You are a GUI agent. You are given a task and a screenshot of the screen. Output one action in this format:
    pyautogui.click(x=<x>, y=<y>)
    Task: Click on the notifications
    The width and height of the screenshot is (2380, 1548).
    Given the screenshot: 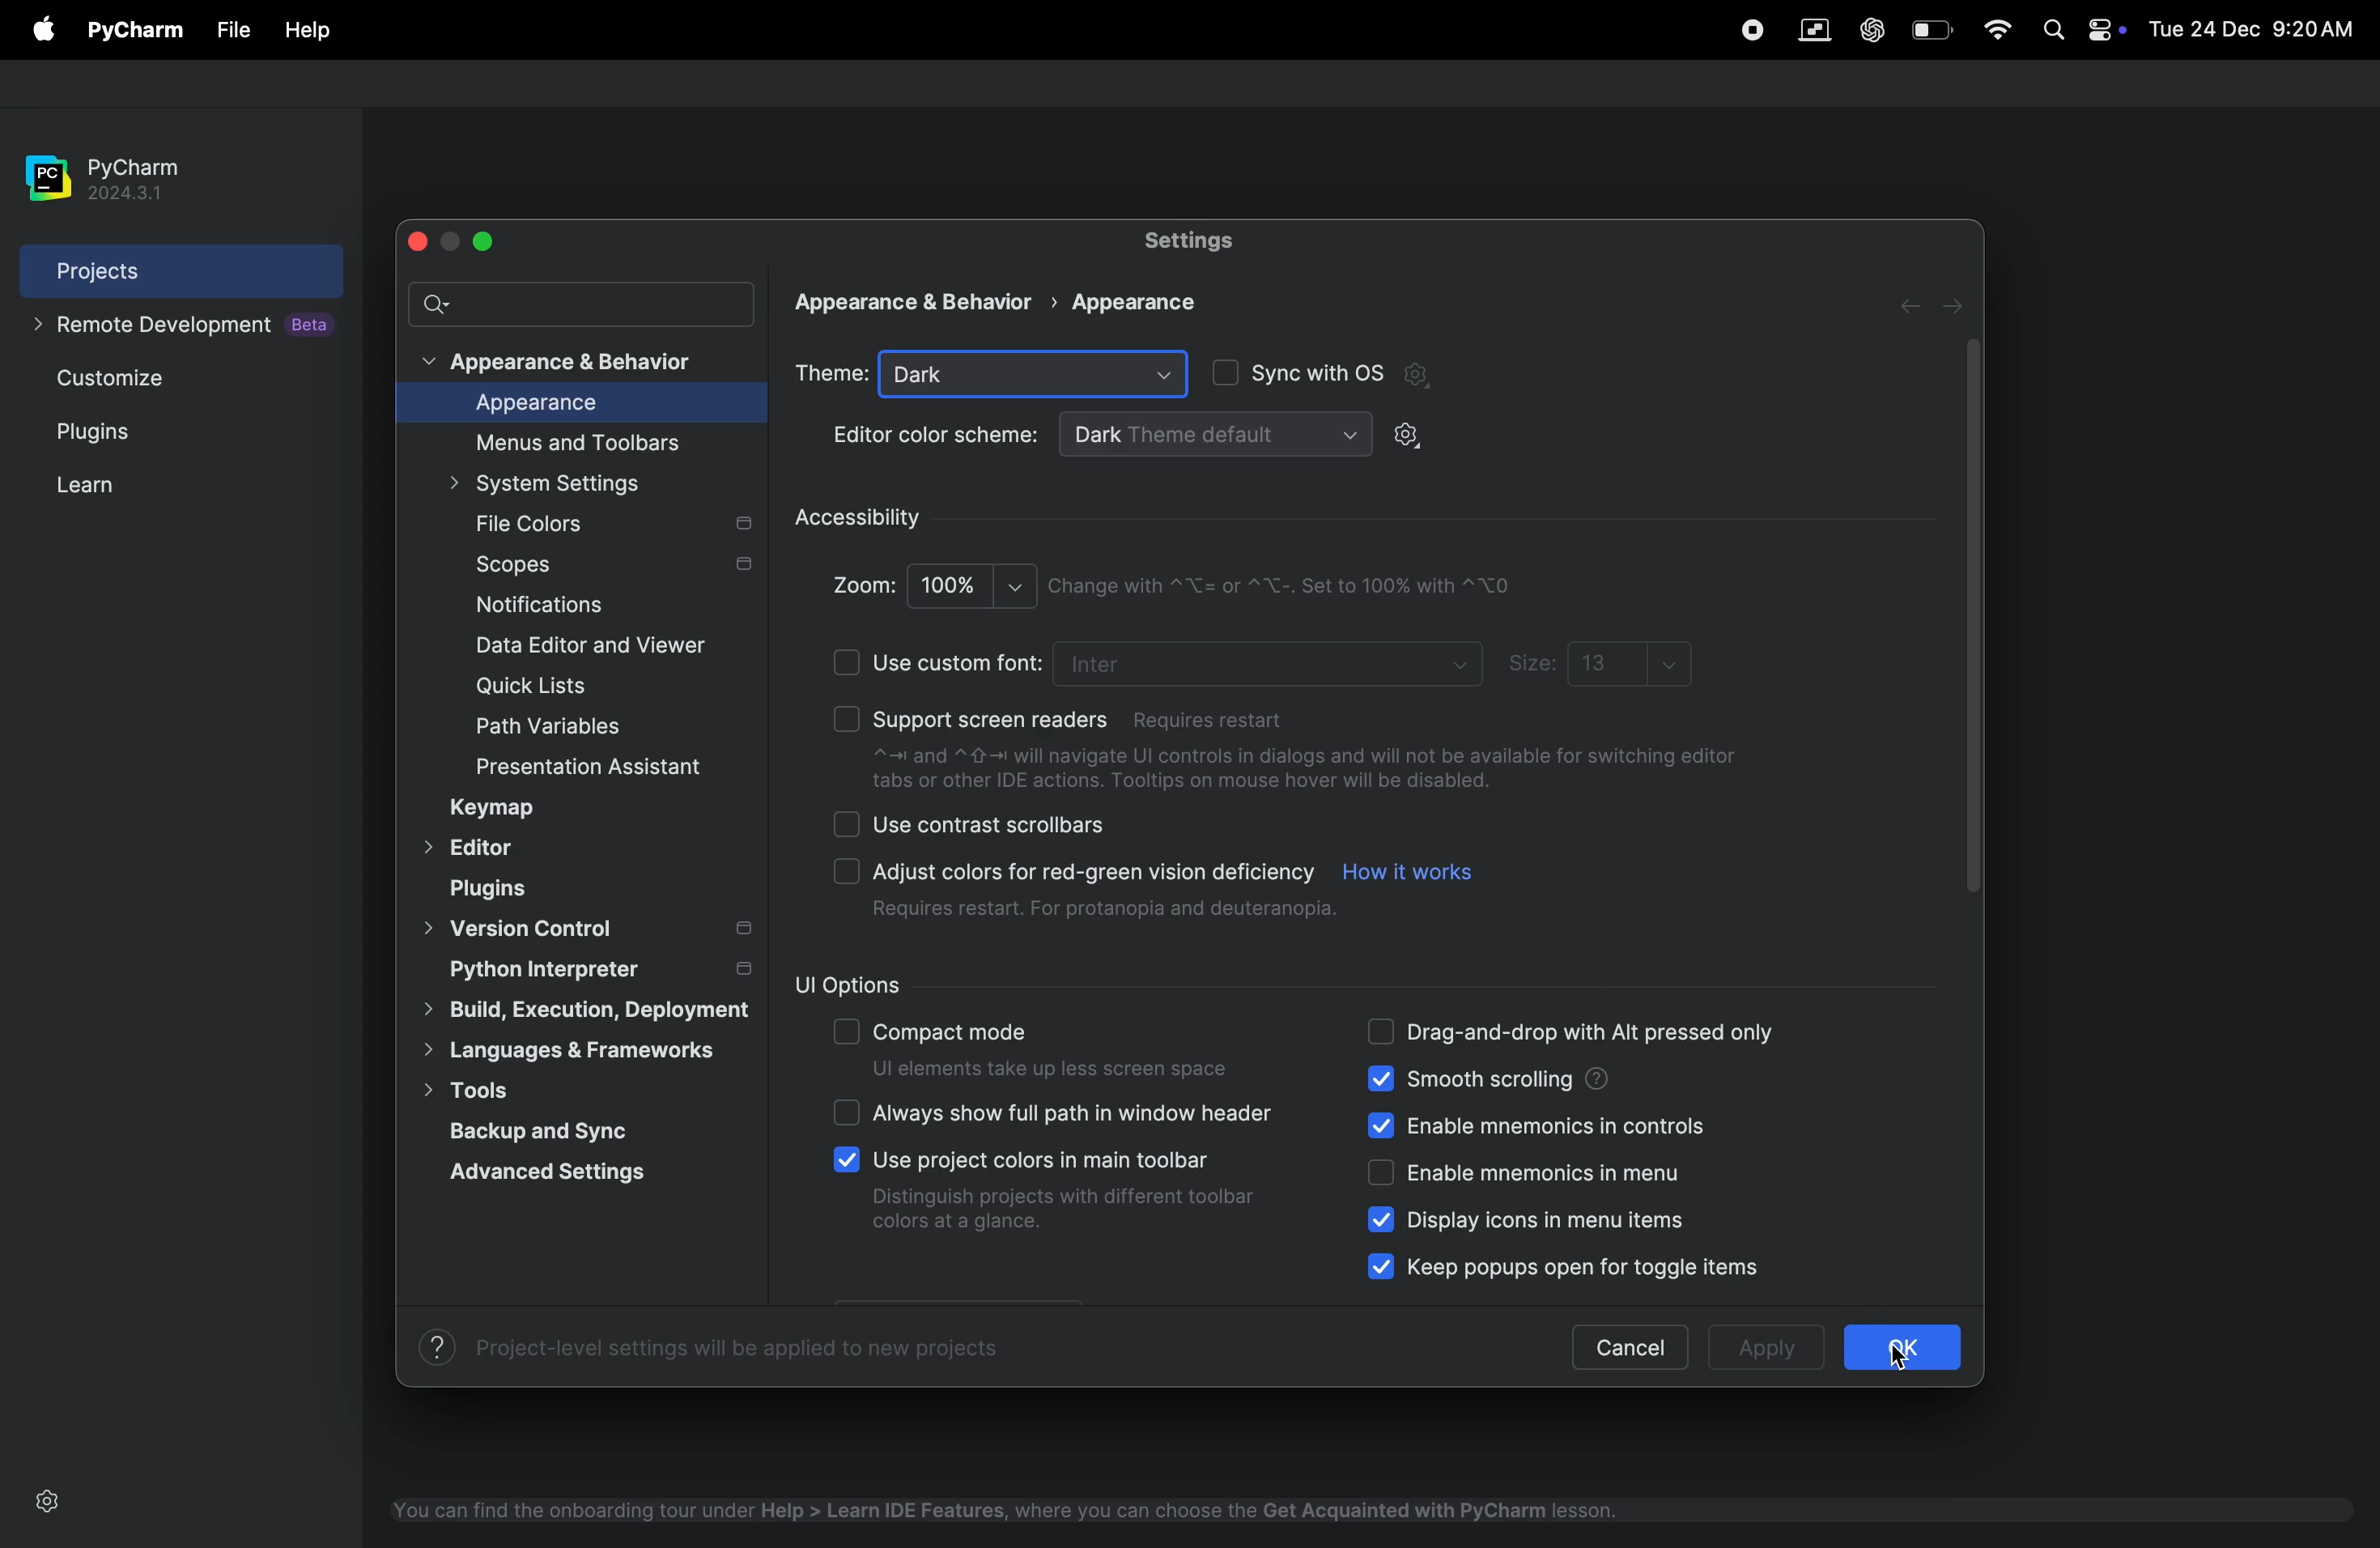 What is the action you would take?
    pyautogui.click(x=530, y=607)
    